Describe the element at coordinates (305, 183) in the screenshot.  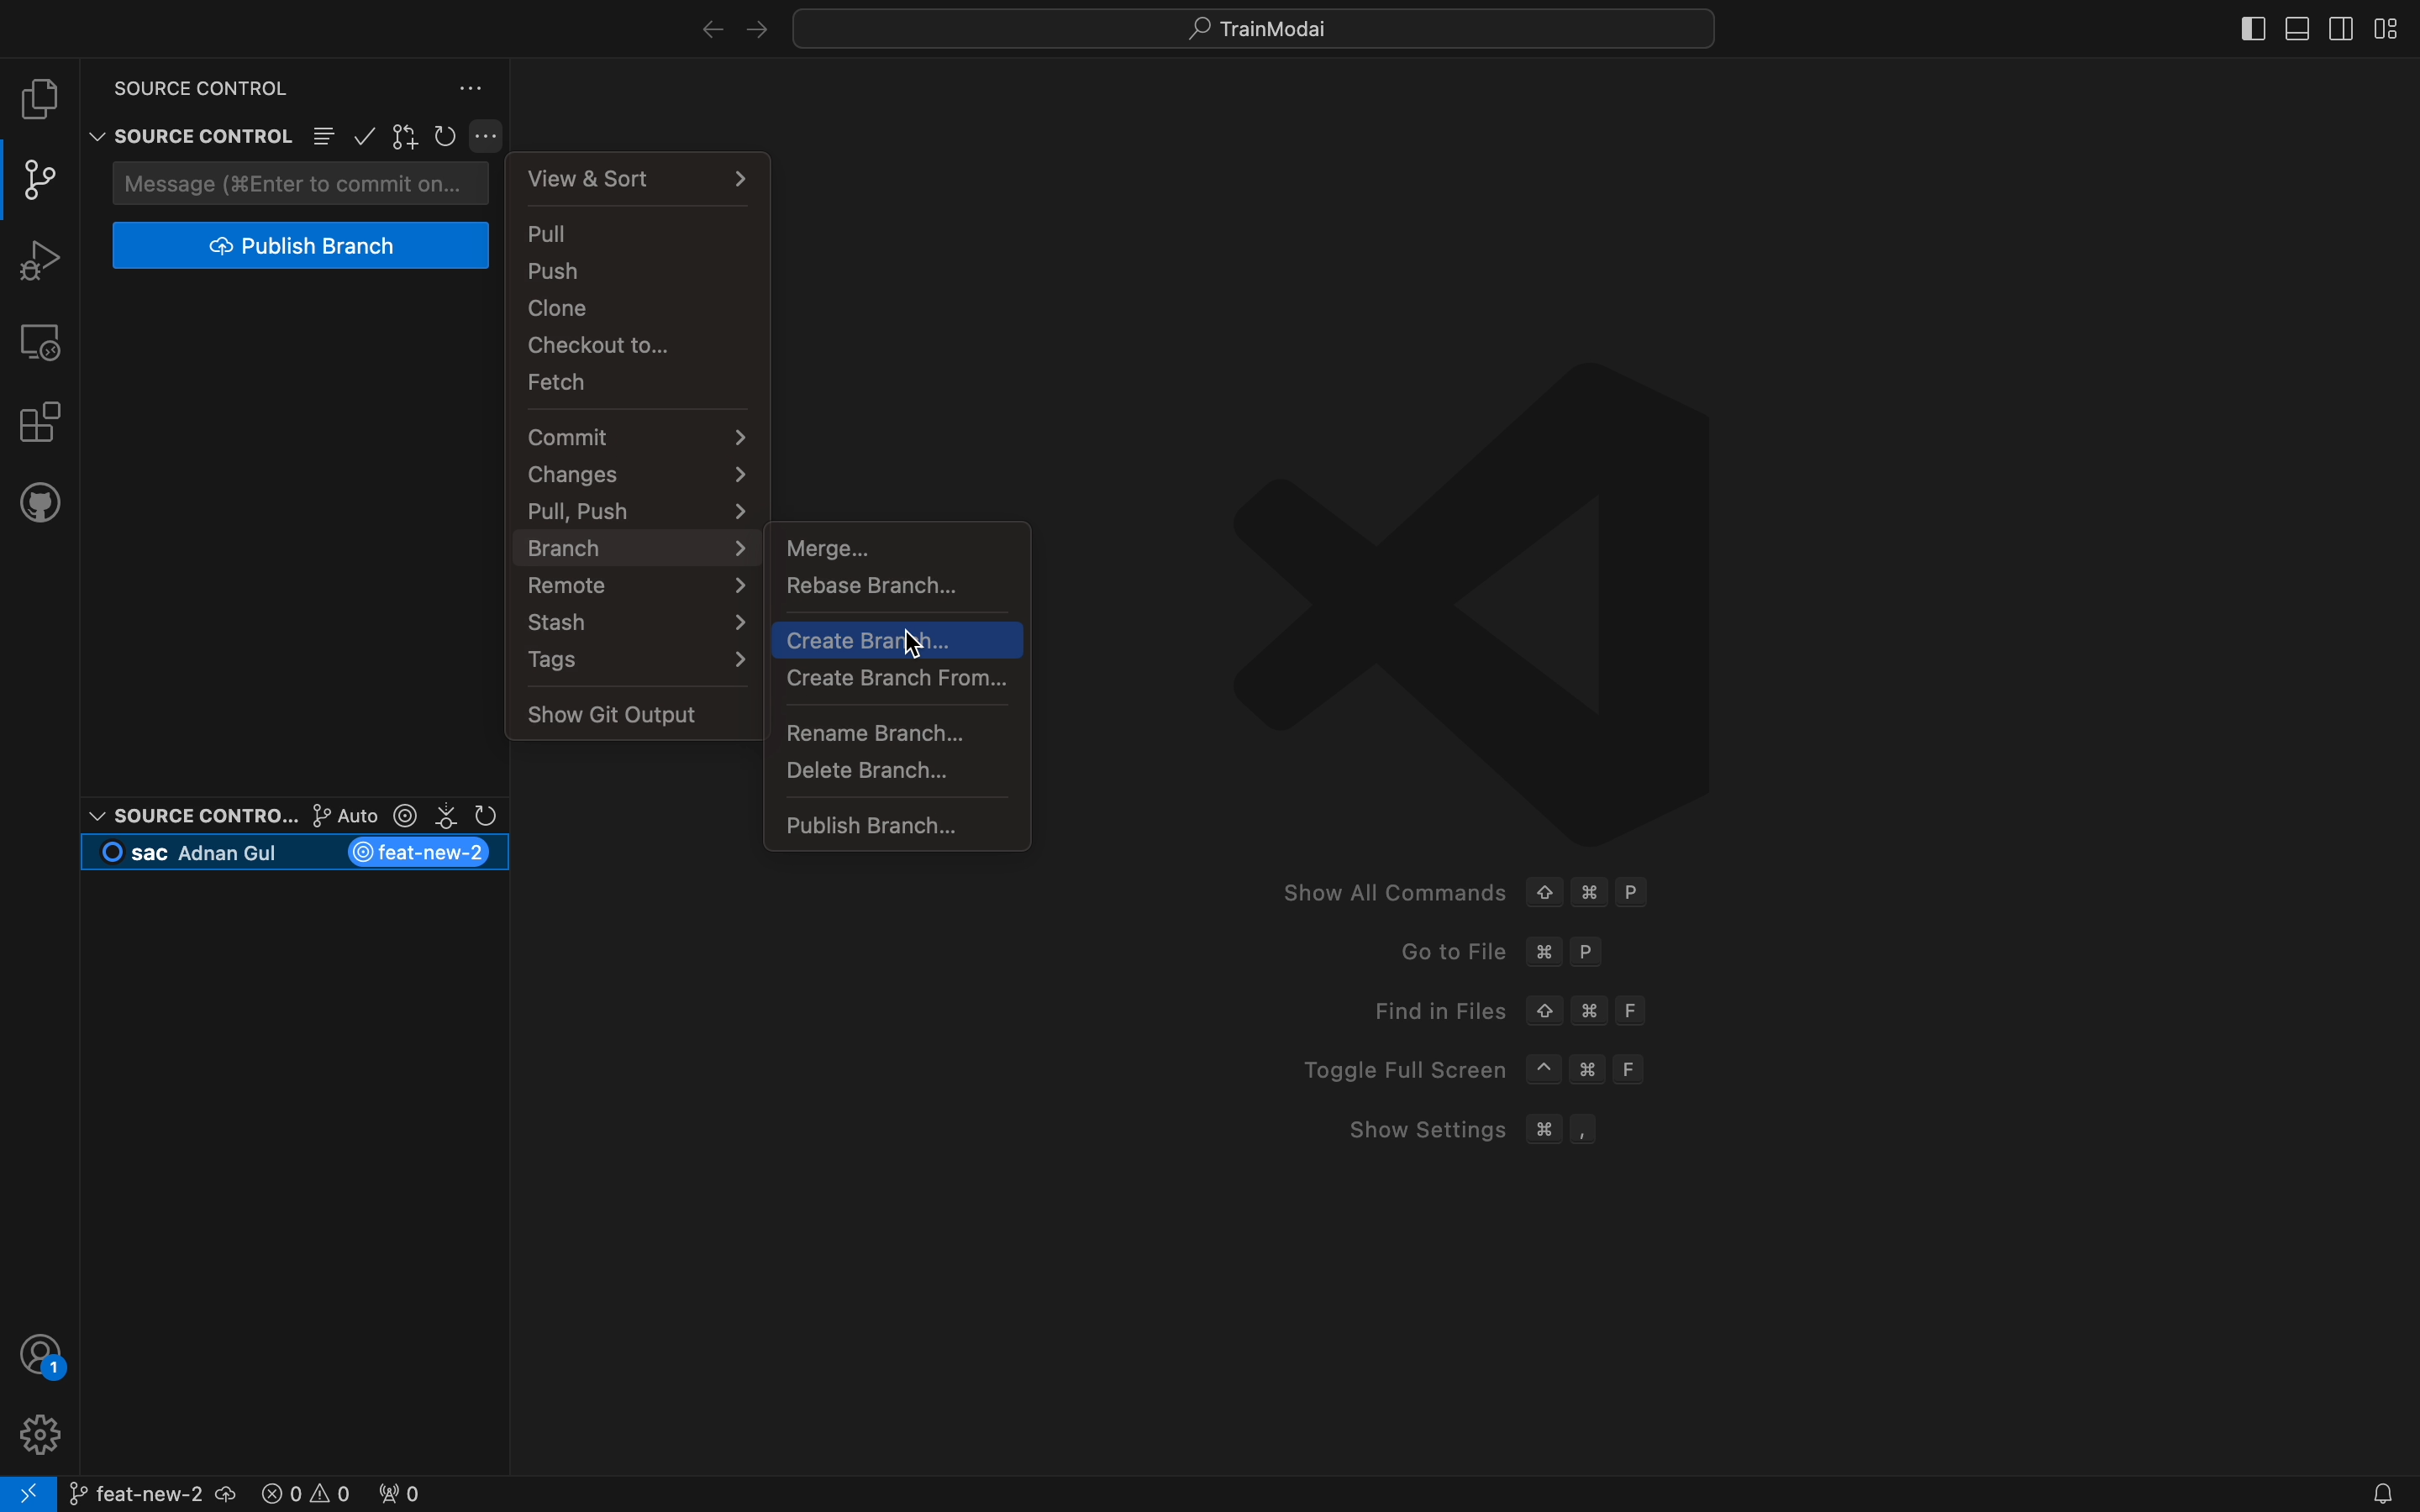
I see `commit message` at that location.